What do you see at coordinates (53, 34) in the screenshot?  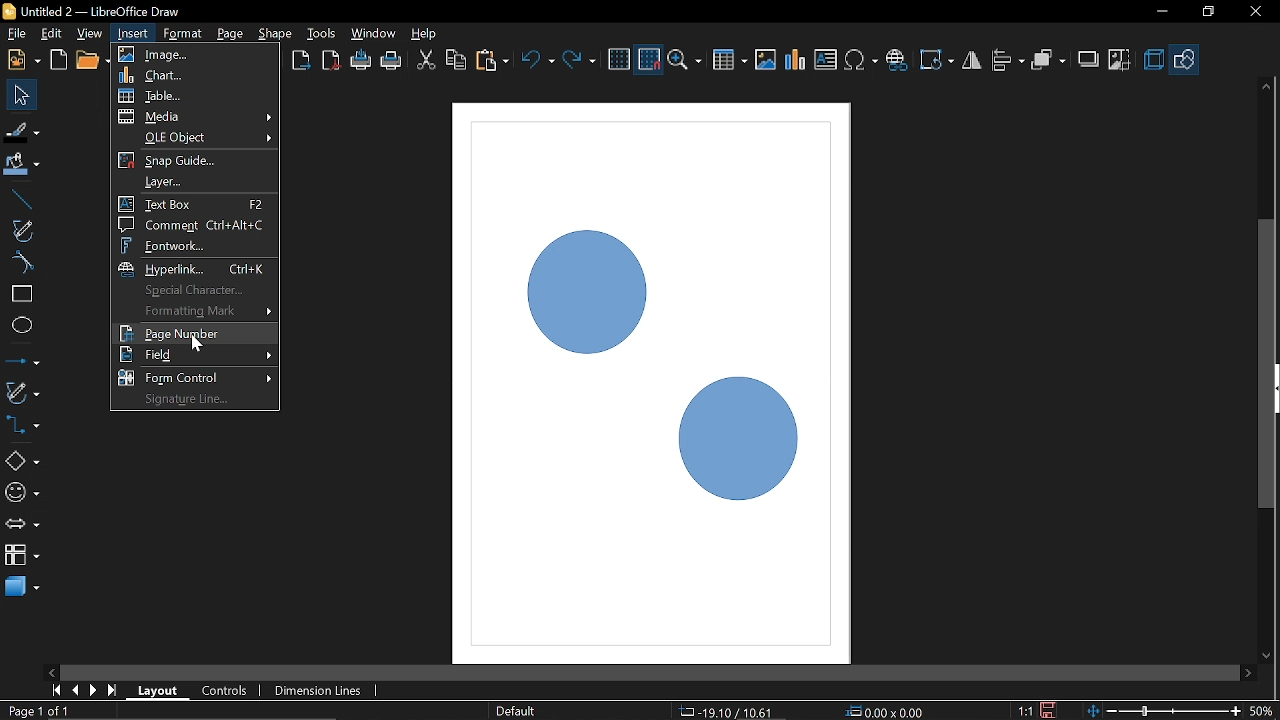 I see `Edit` at bounding box center [53, 34].